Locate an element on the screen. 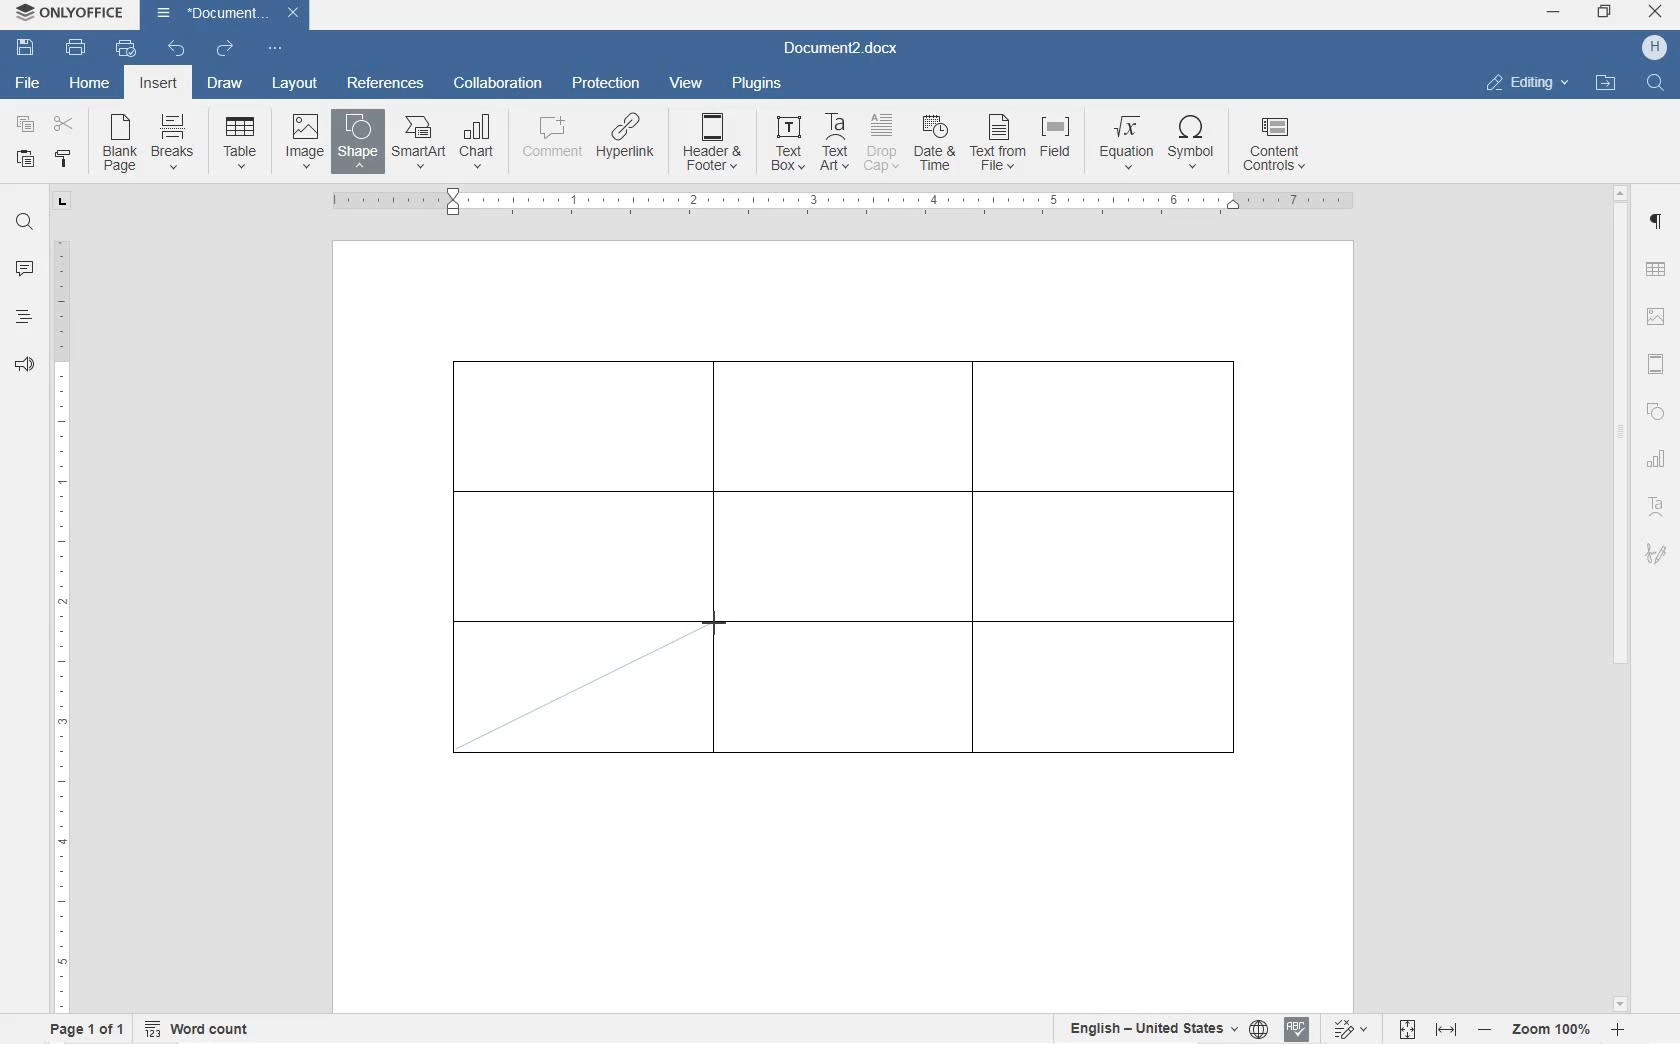 Image resolution: width=1680 pixels, height=1044 pixels. minimize is located at coordinates (1553, 12).